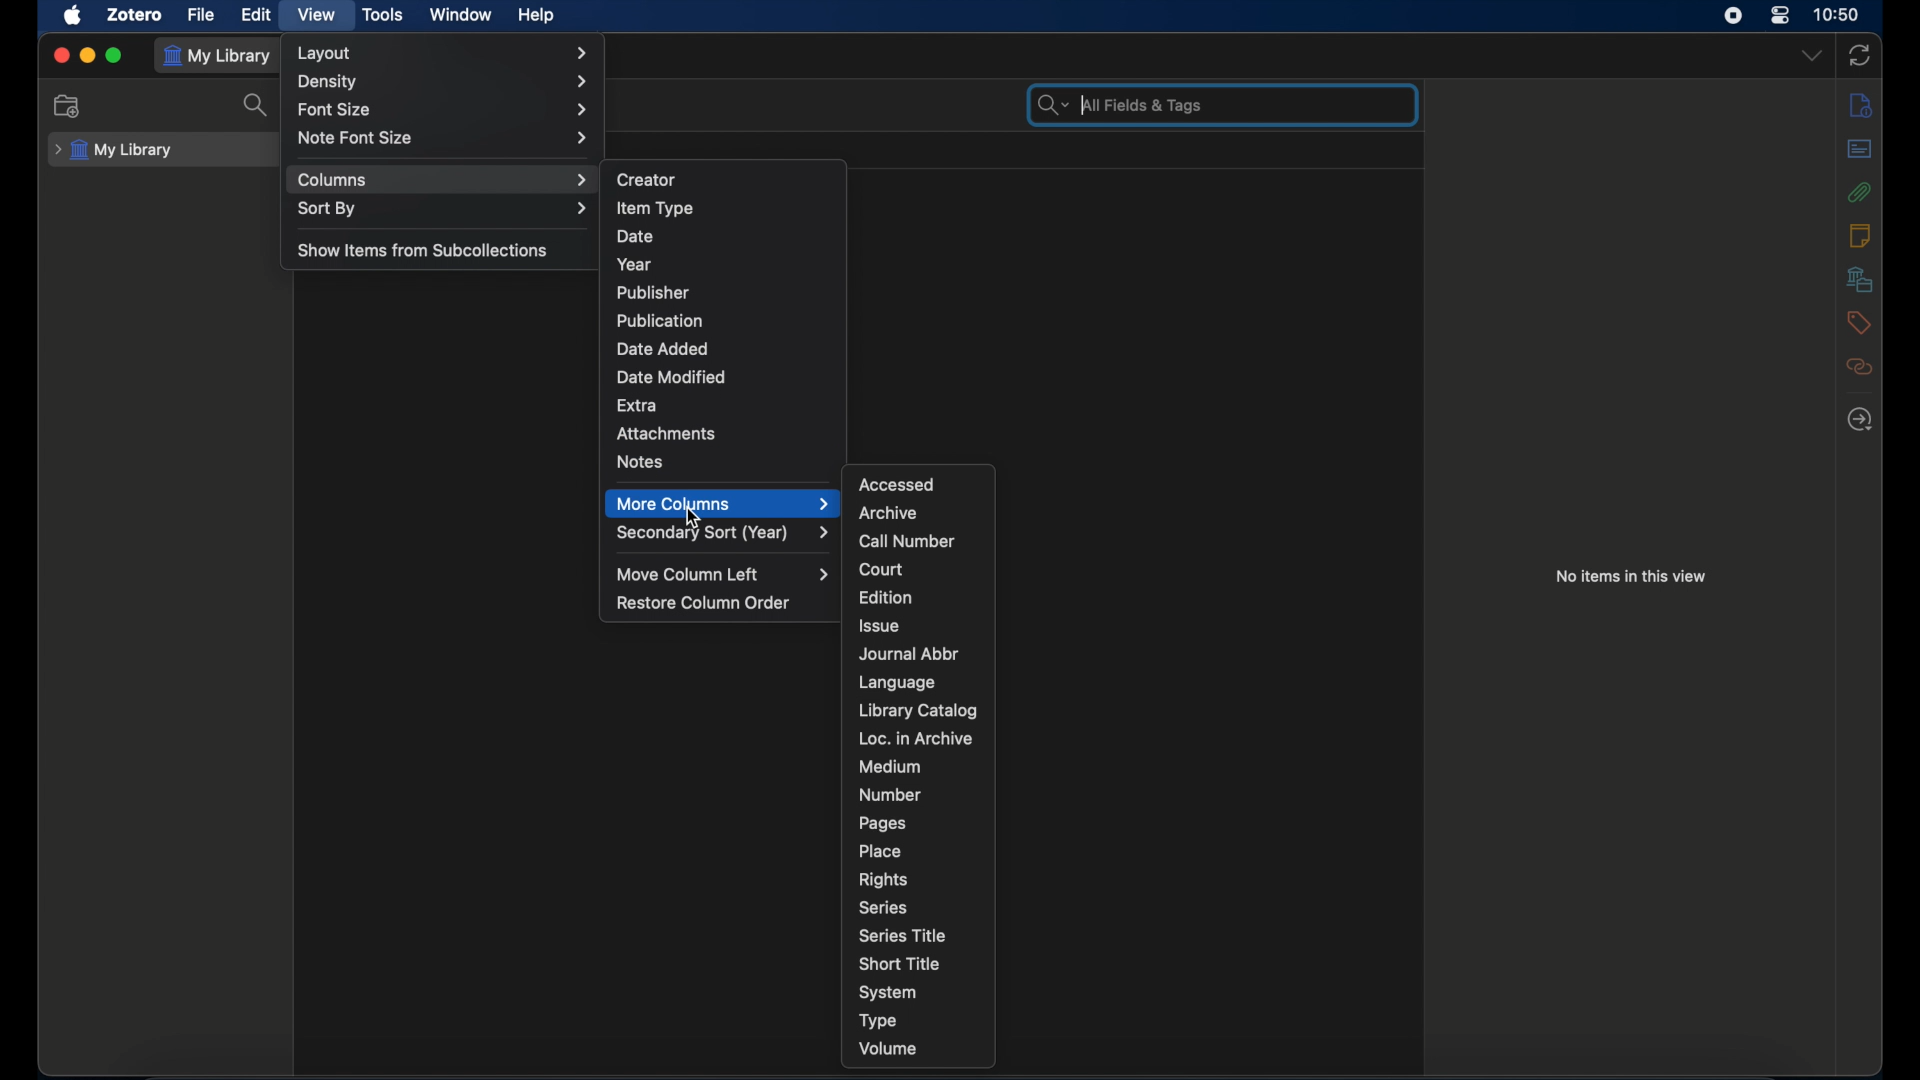  I want to click on rights, so click(884, 880).